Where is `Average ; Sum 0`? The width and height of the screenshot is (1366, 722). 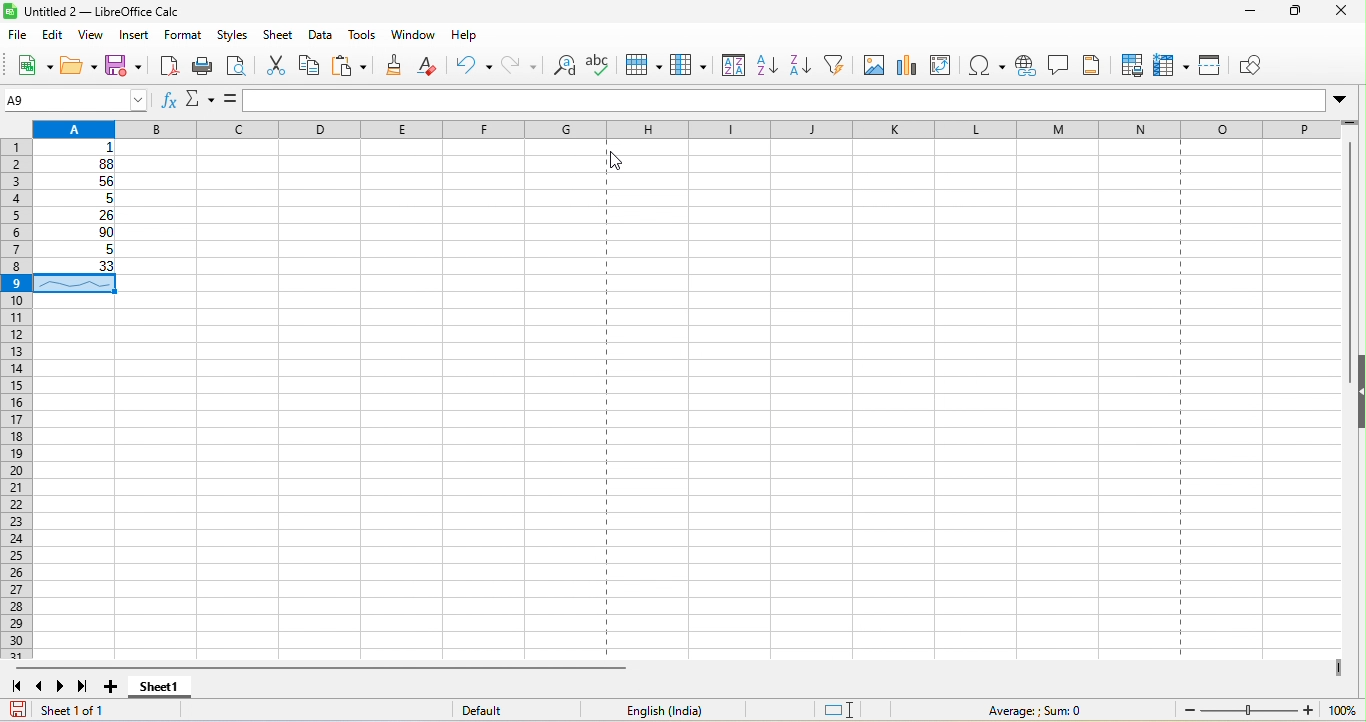 Average ; Sum 0 is located at coordinates (1039, 707).